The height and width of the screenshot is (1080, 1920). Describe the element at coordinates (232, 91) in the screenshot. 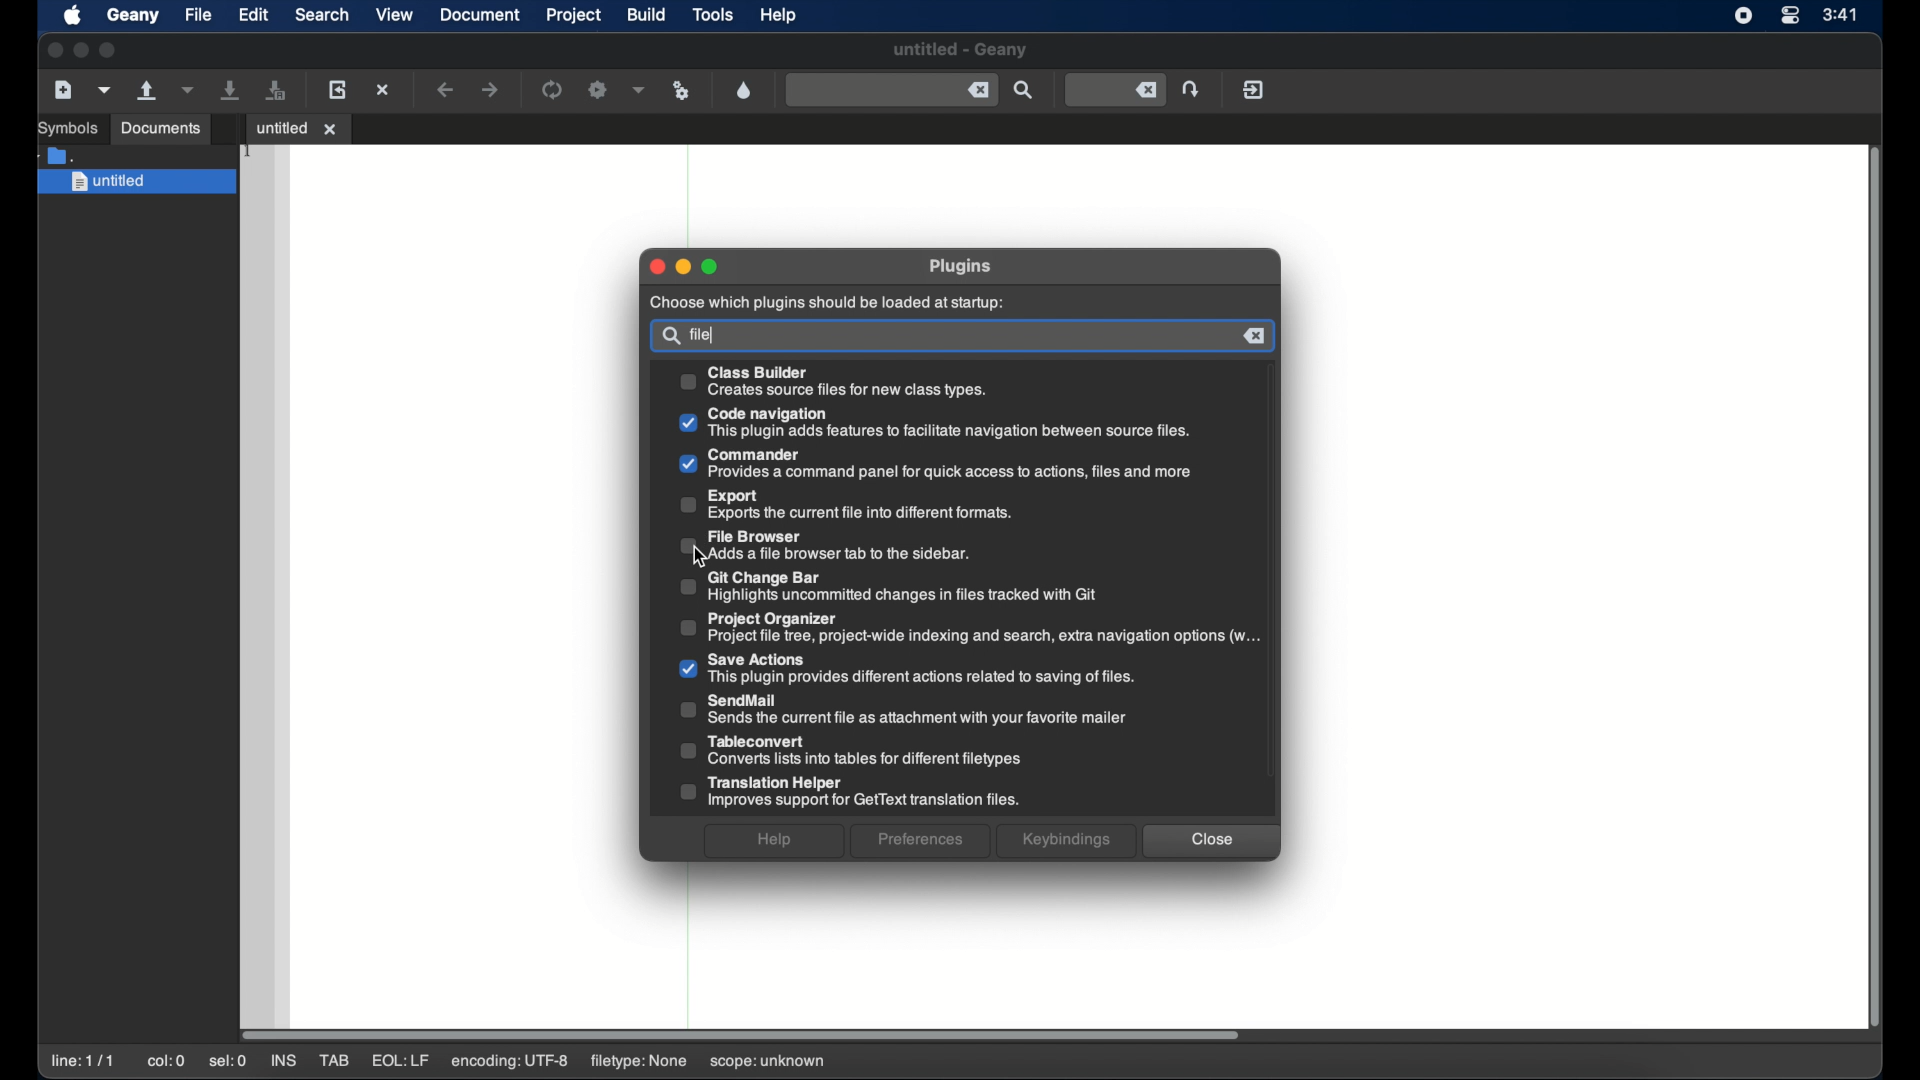

I see `save the current file` at that location.